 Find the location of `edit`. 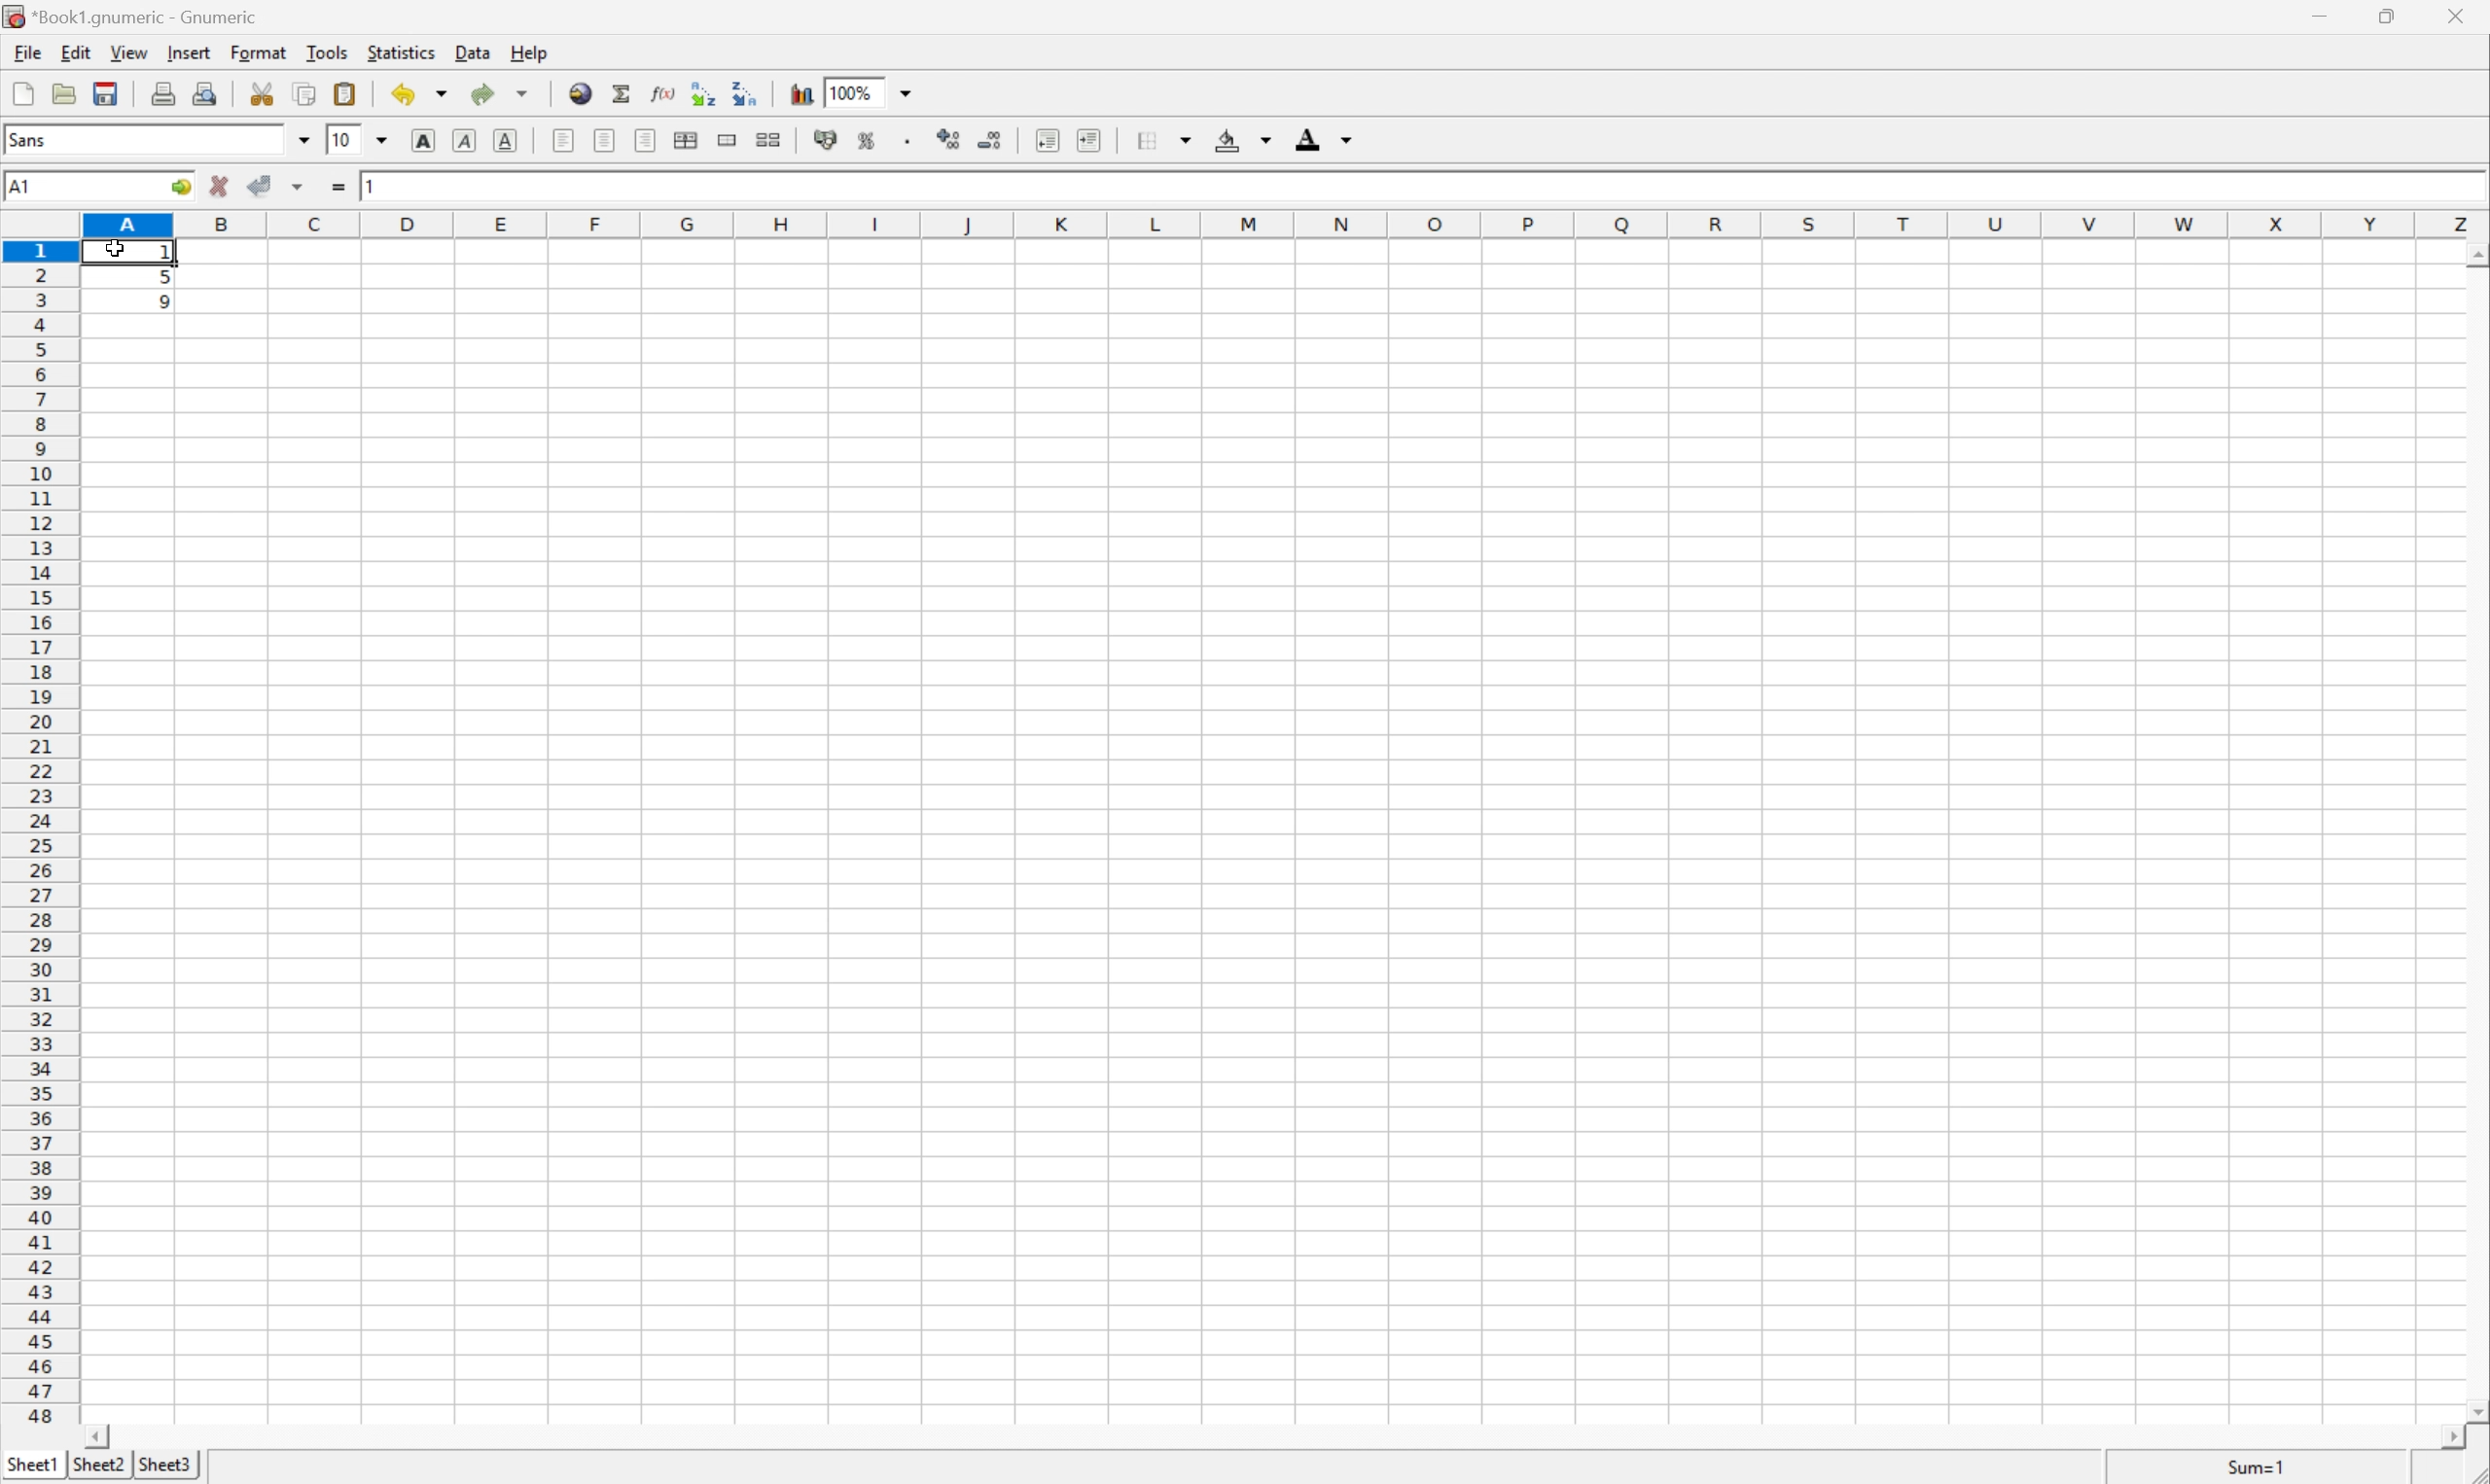

edit is located at coordinates (78, 50).